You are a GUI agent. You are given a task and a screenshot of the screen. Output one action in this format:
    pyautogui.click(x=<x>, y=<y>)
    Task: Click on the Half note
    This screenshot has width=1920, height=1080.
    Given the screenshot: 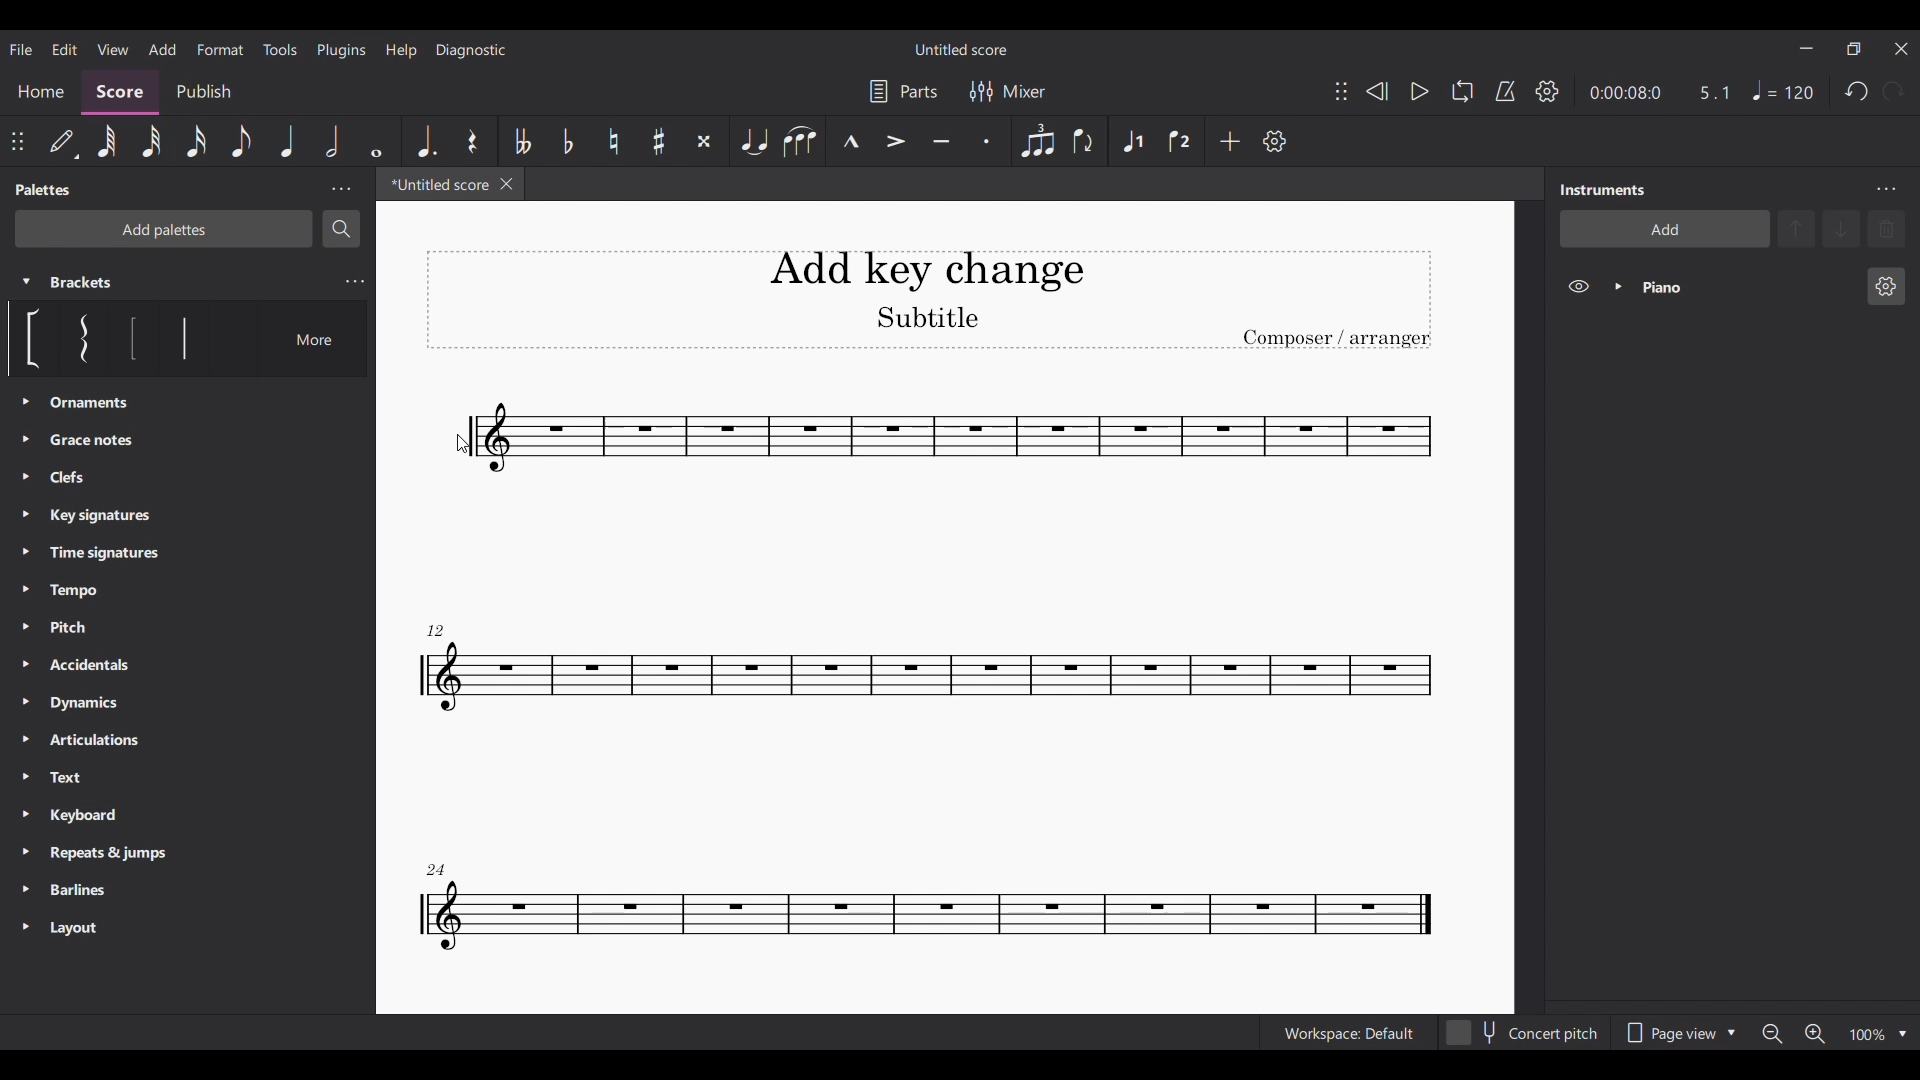 What is the action you would take?
    pyautogui.click(x=332, y=141)
    